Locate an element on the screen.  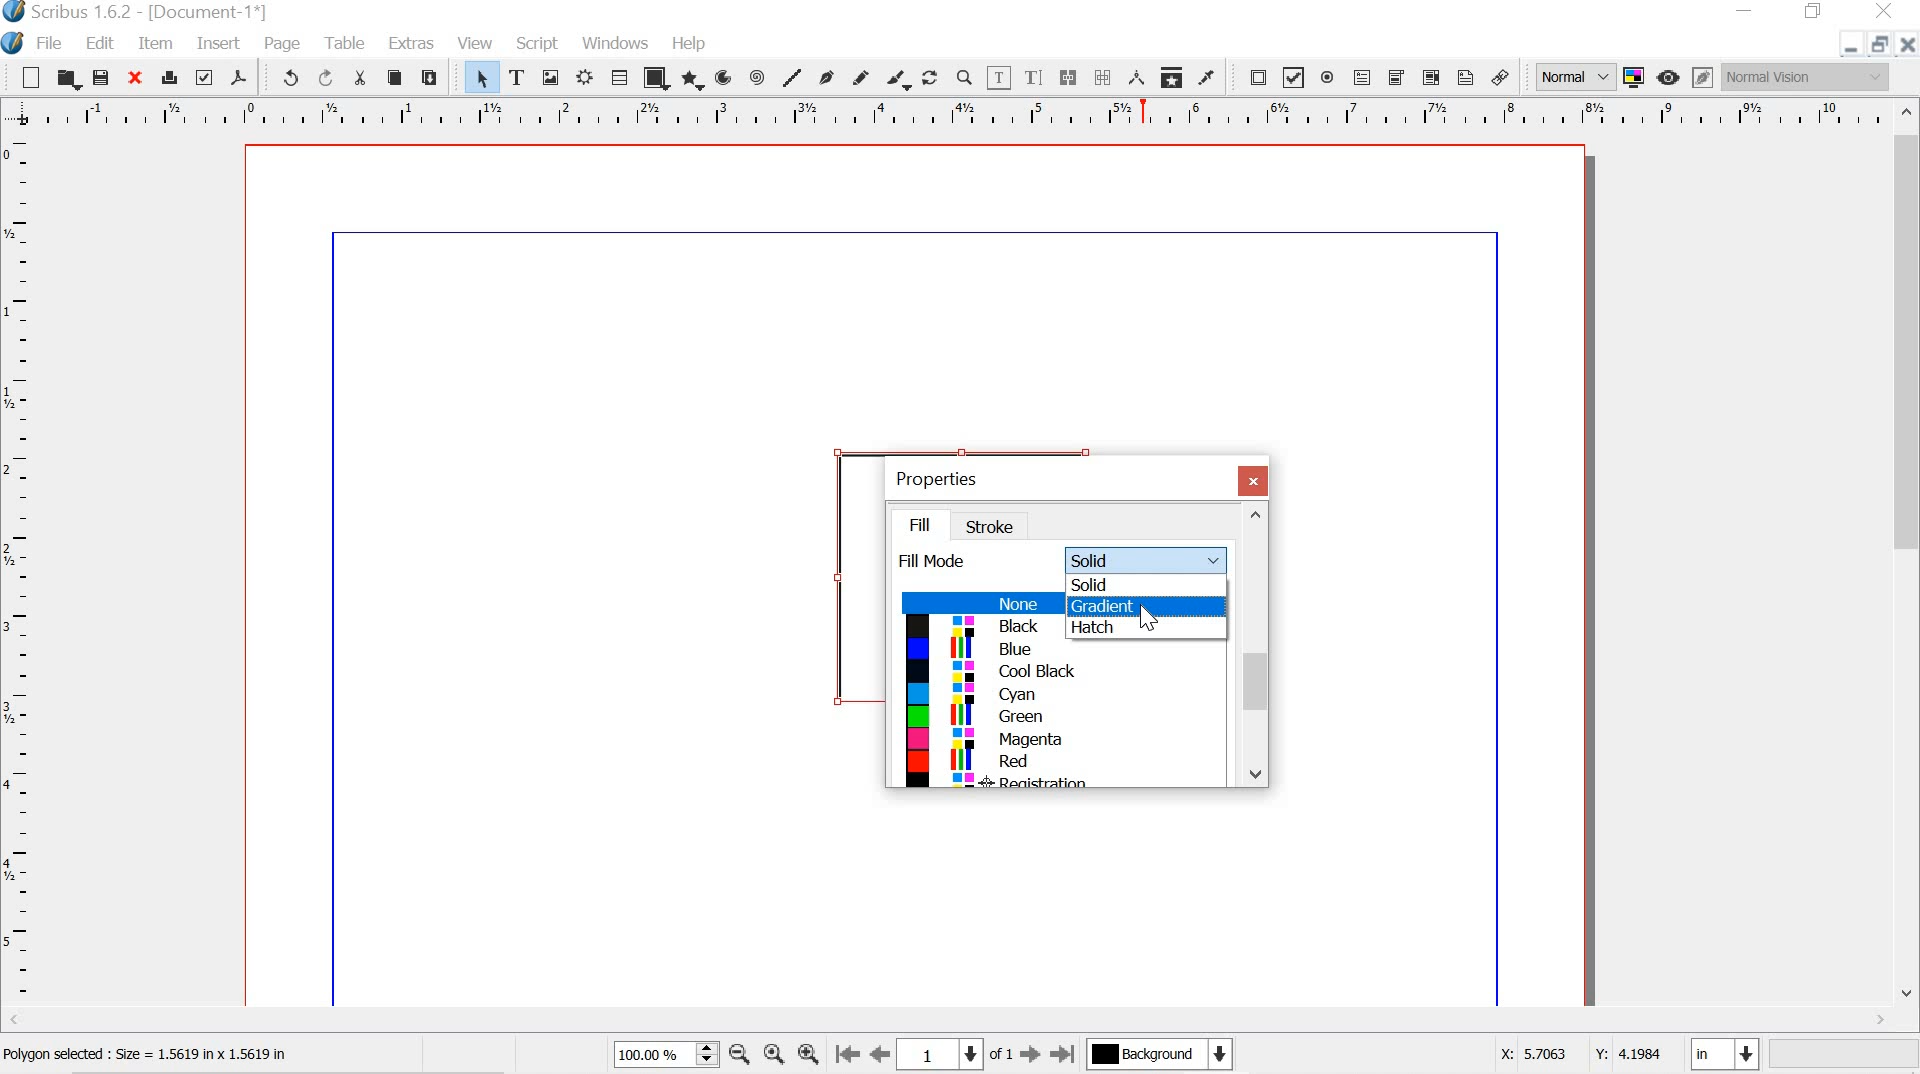
scrollbar is located at coordinates (1255, 646).